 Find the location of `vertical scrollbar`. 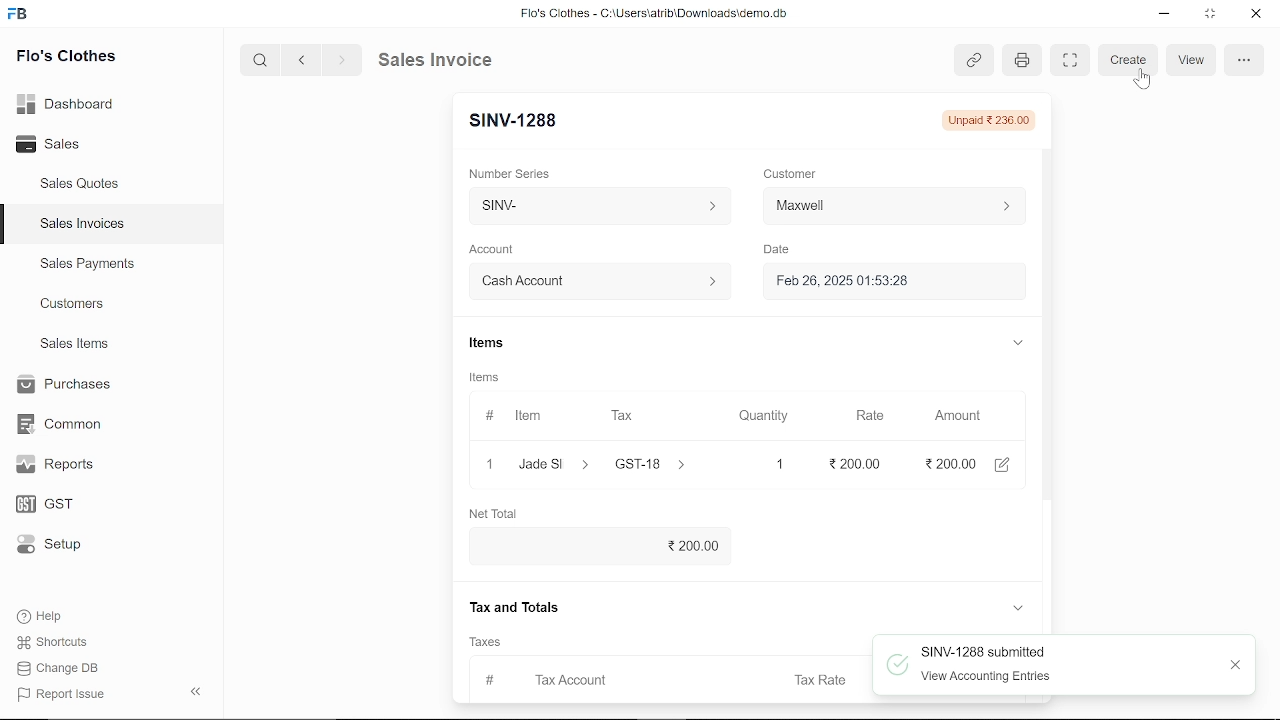

vertical scrollbar is located at coordinates (1048, 329).